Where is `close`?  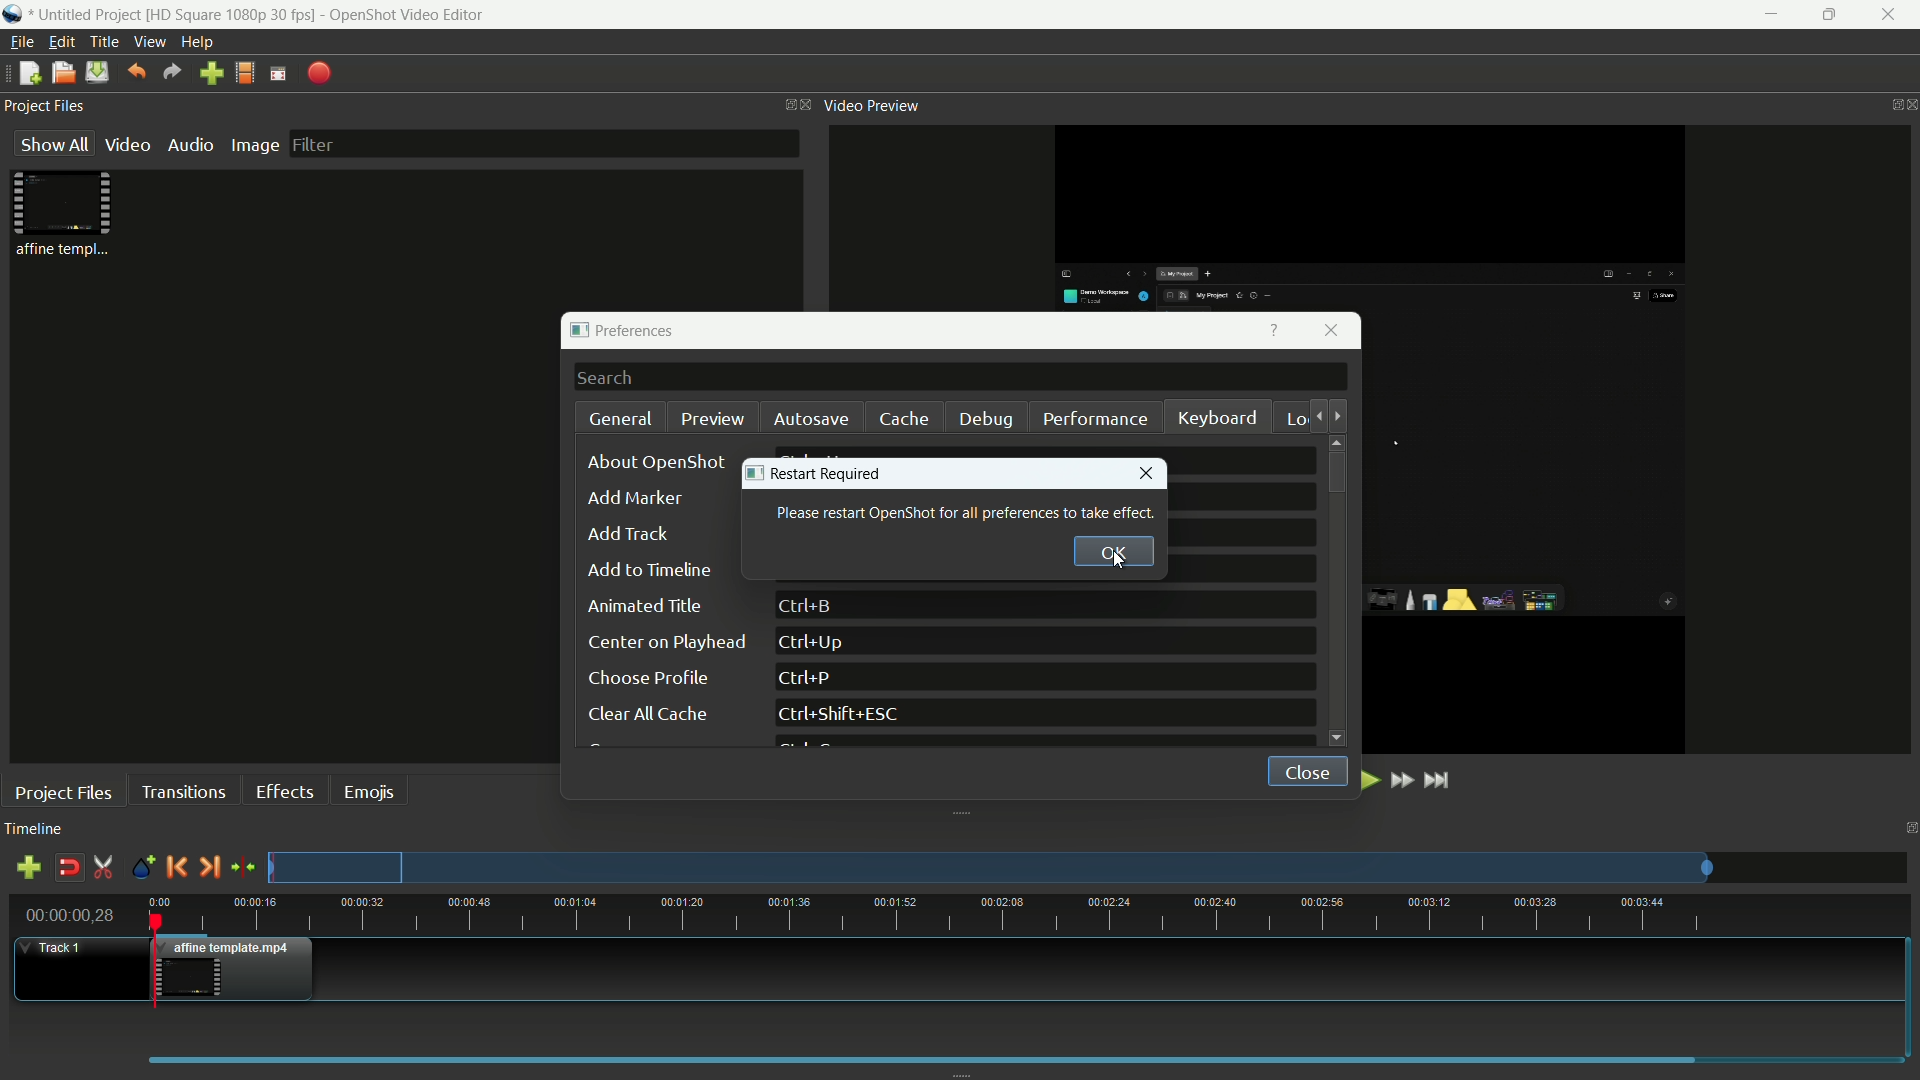
close is located at coordinates (1301, 769).